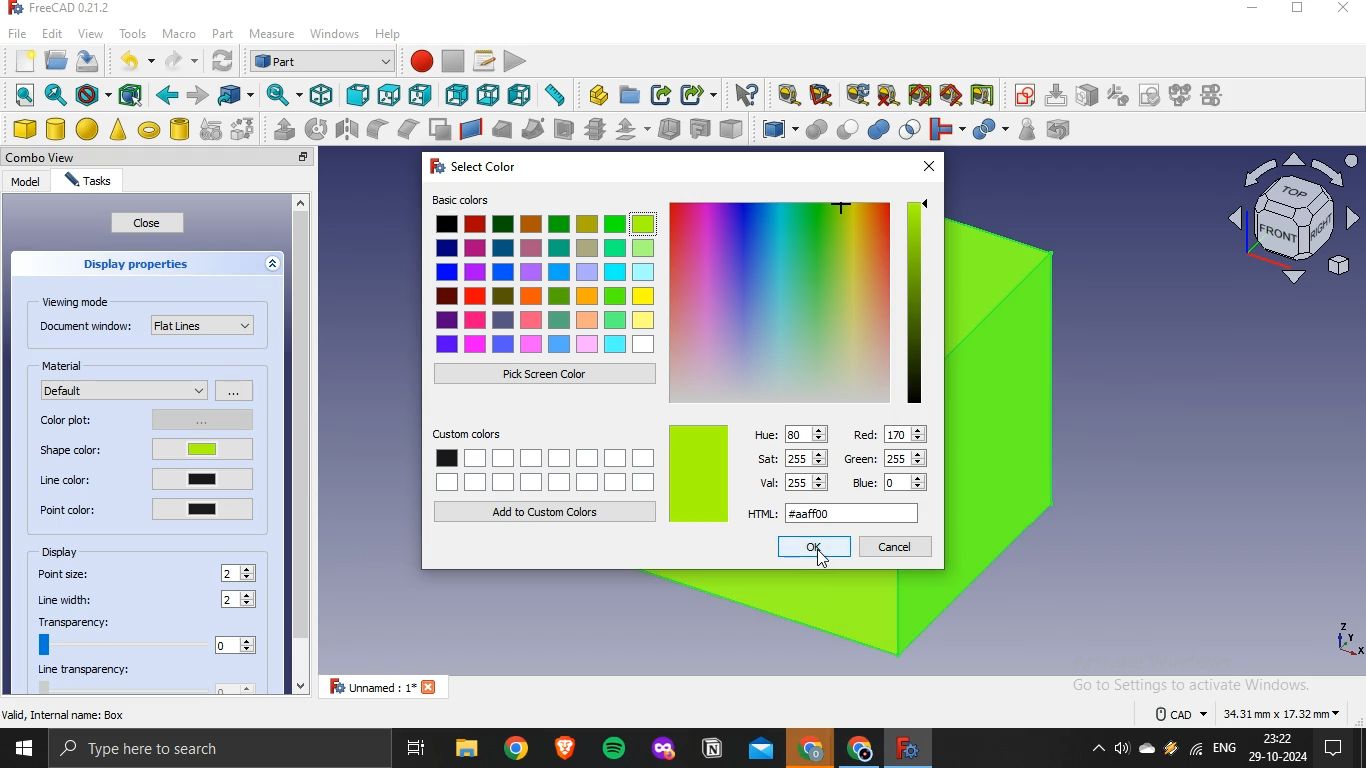  Describe the element at coordinates (544, 460) in the screenshot. I see `custom colors` at that location.